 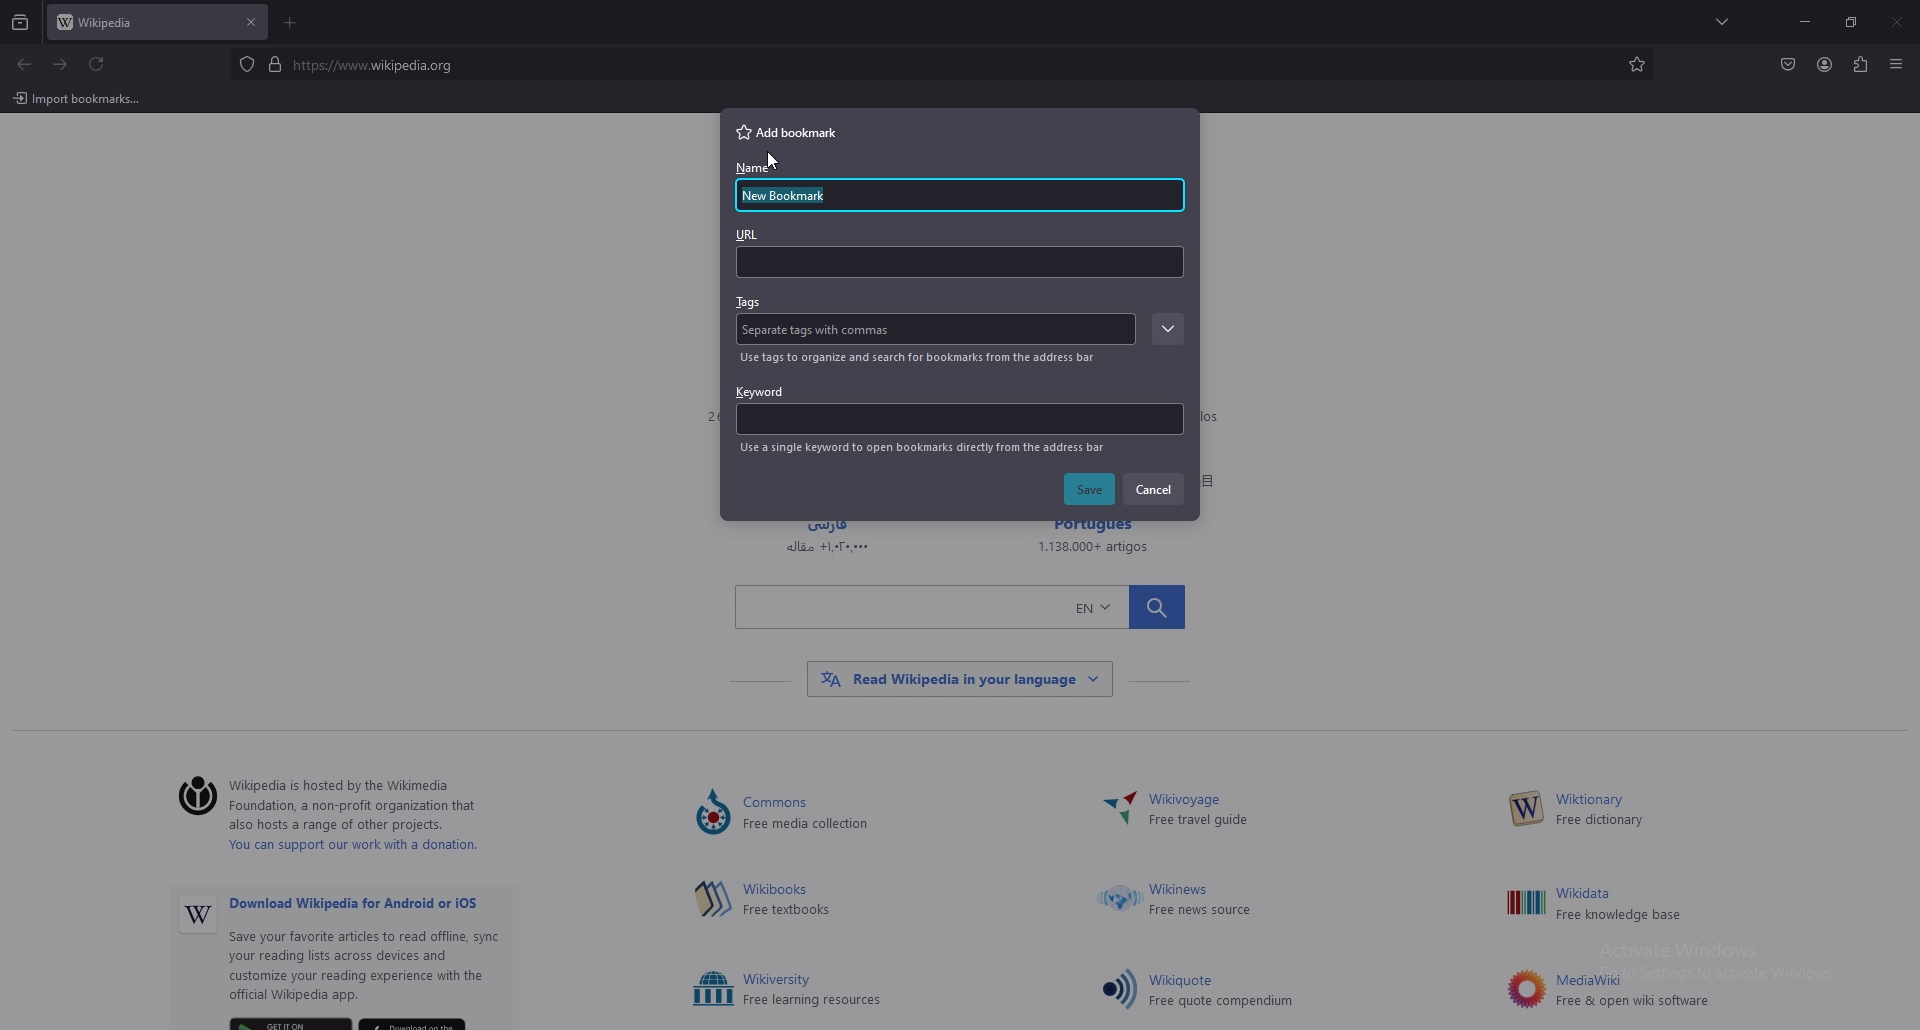 What do you see at coordinates (1524, 903) in the screenshot?
I see `` at bounding box center [1524, 903].